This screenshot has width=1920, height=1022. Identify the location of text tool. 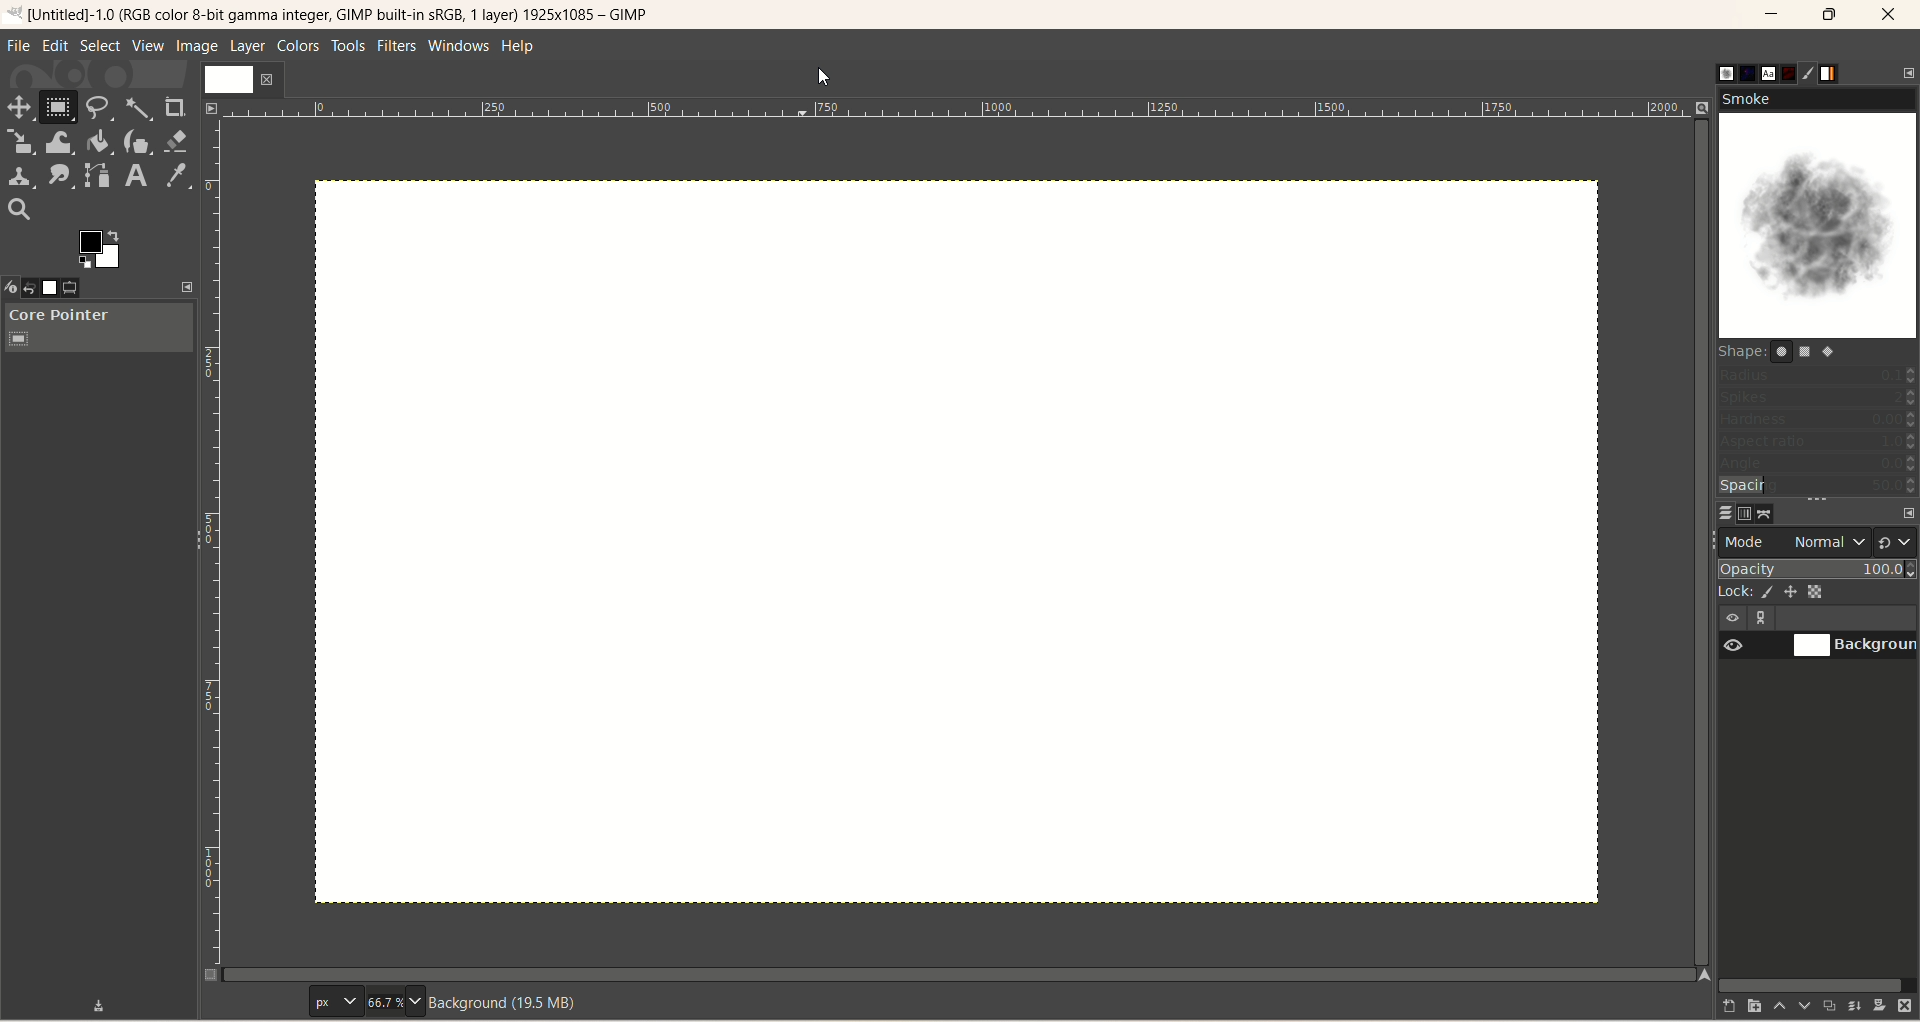
(139, 176).